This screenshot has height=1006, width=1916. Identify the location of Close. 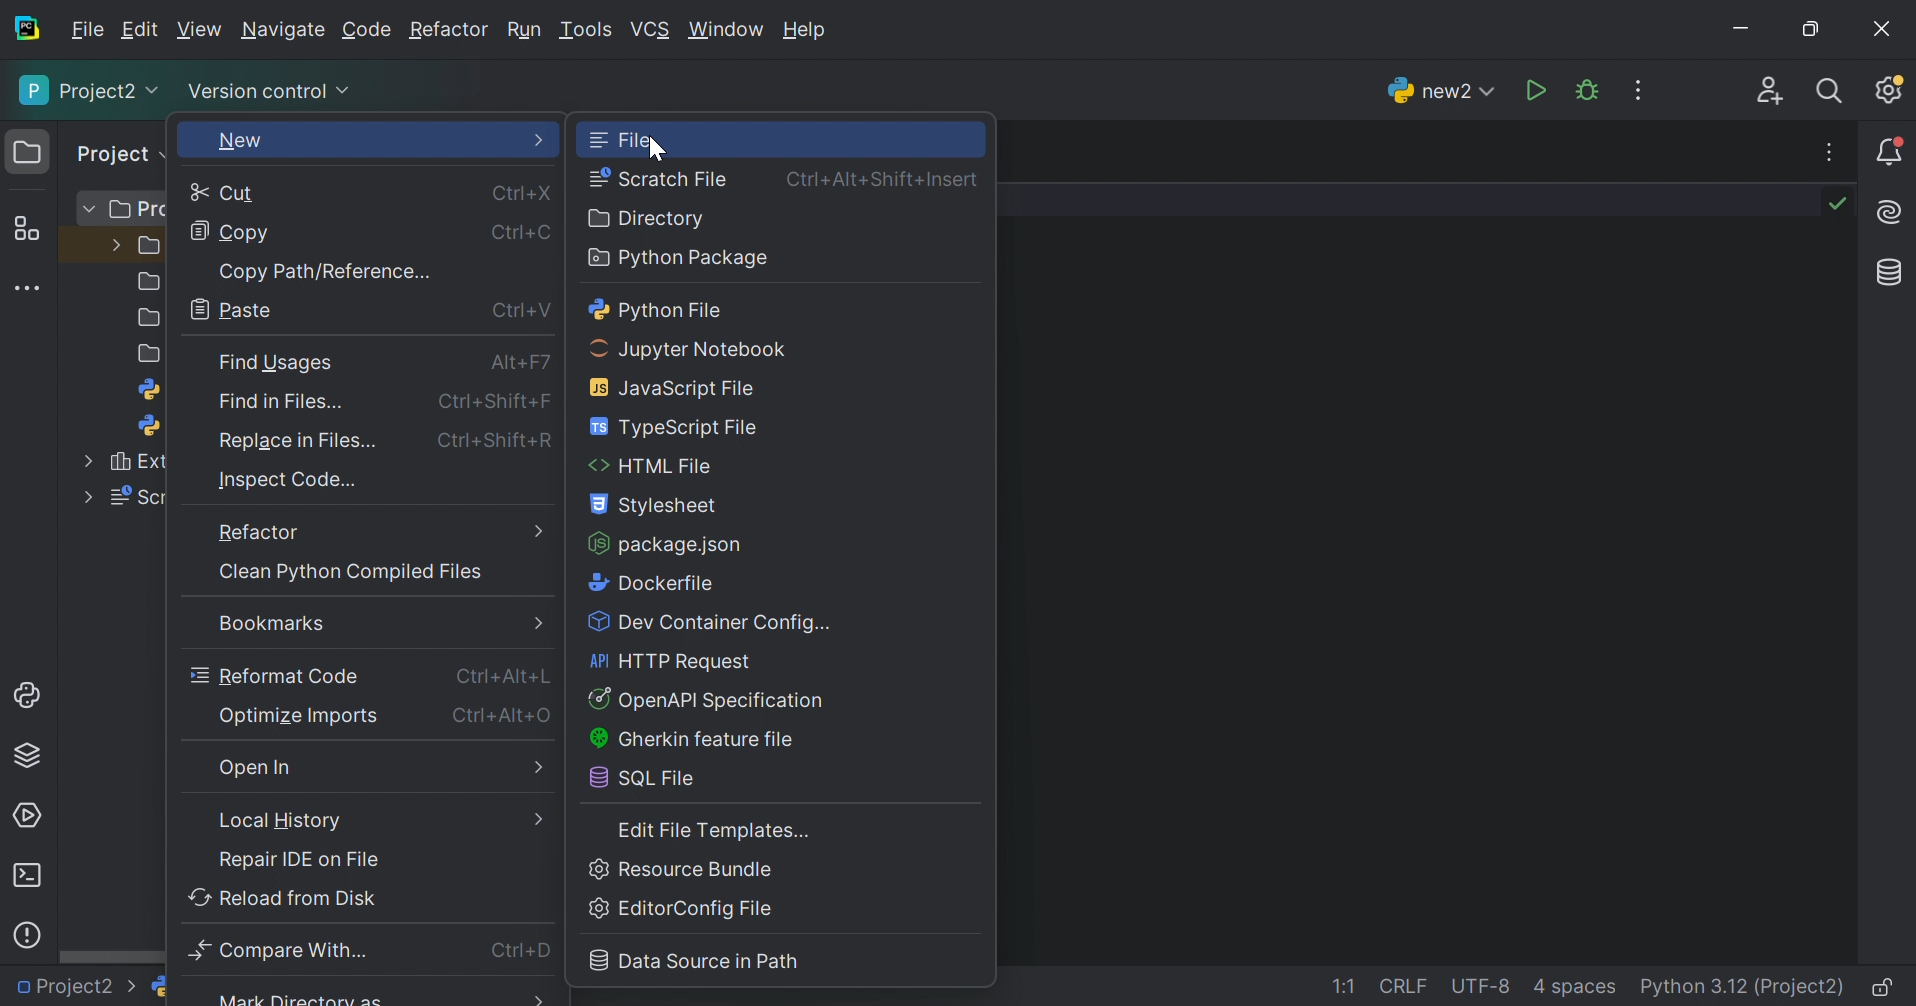
(1885, 28).